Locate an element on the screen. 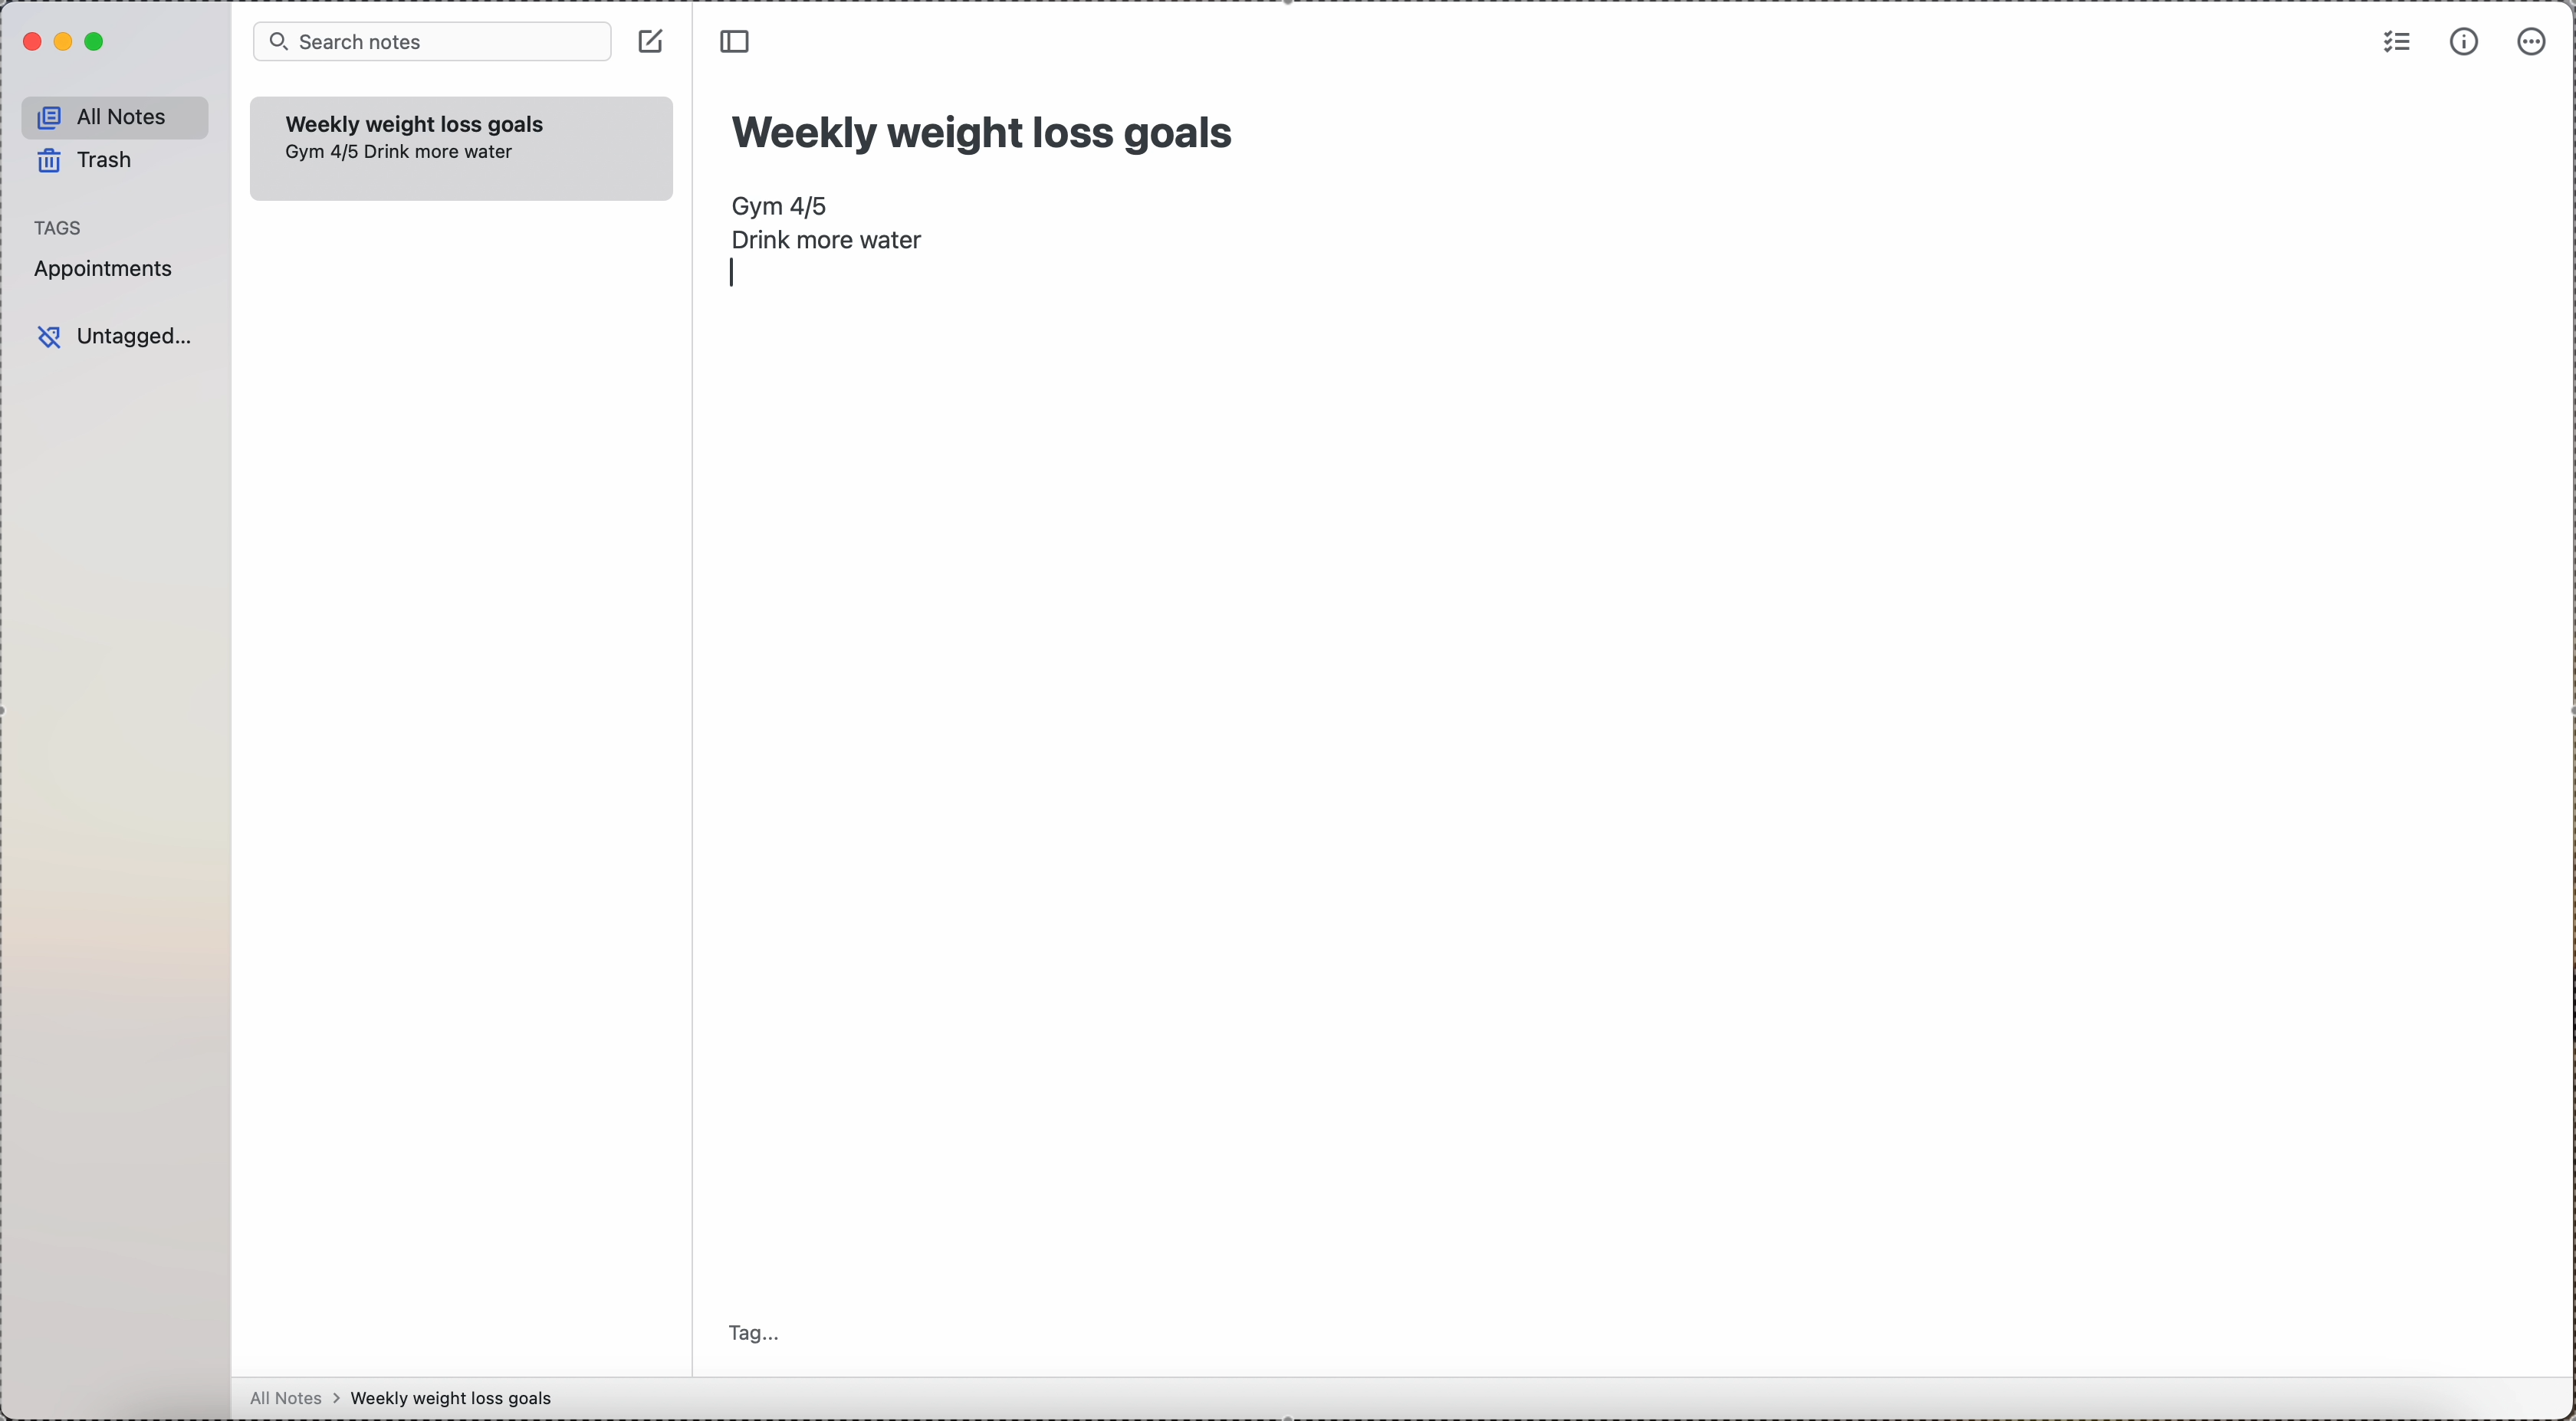 Image resolution: width=2576 pixels, height=1421 pixels. search bar is located at coordinates (433, 42).